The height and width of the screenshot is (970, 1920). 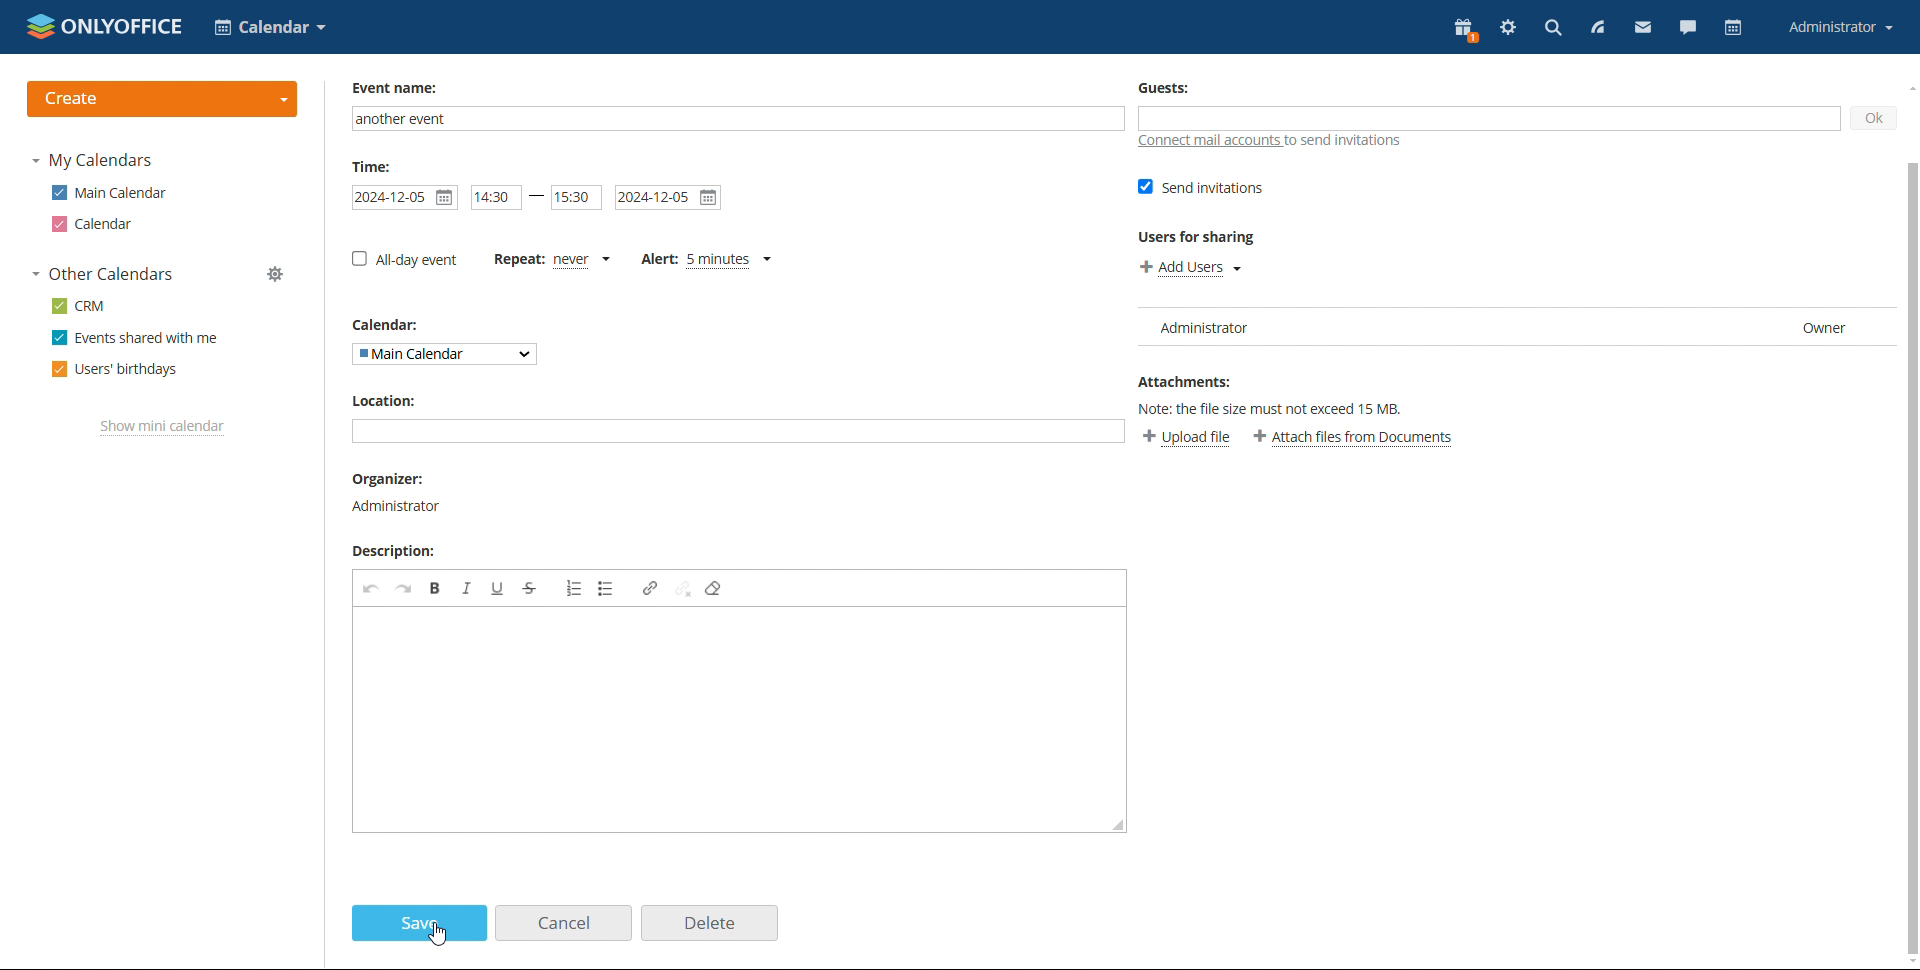 What do you see at coordinates (399, 506) in the screenshot?
I see `Administrator` at bounding box center [399, 506].